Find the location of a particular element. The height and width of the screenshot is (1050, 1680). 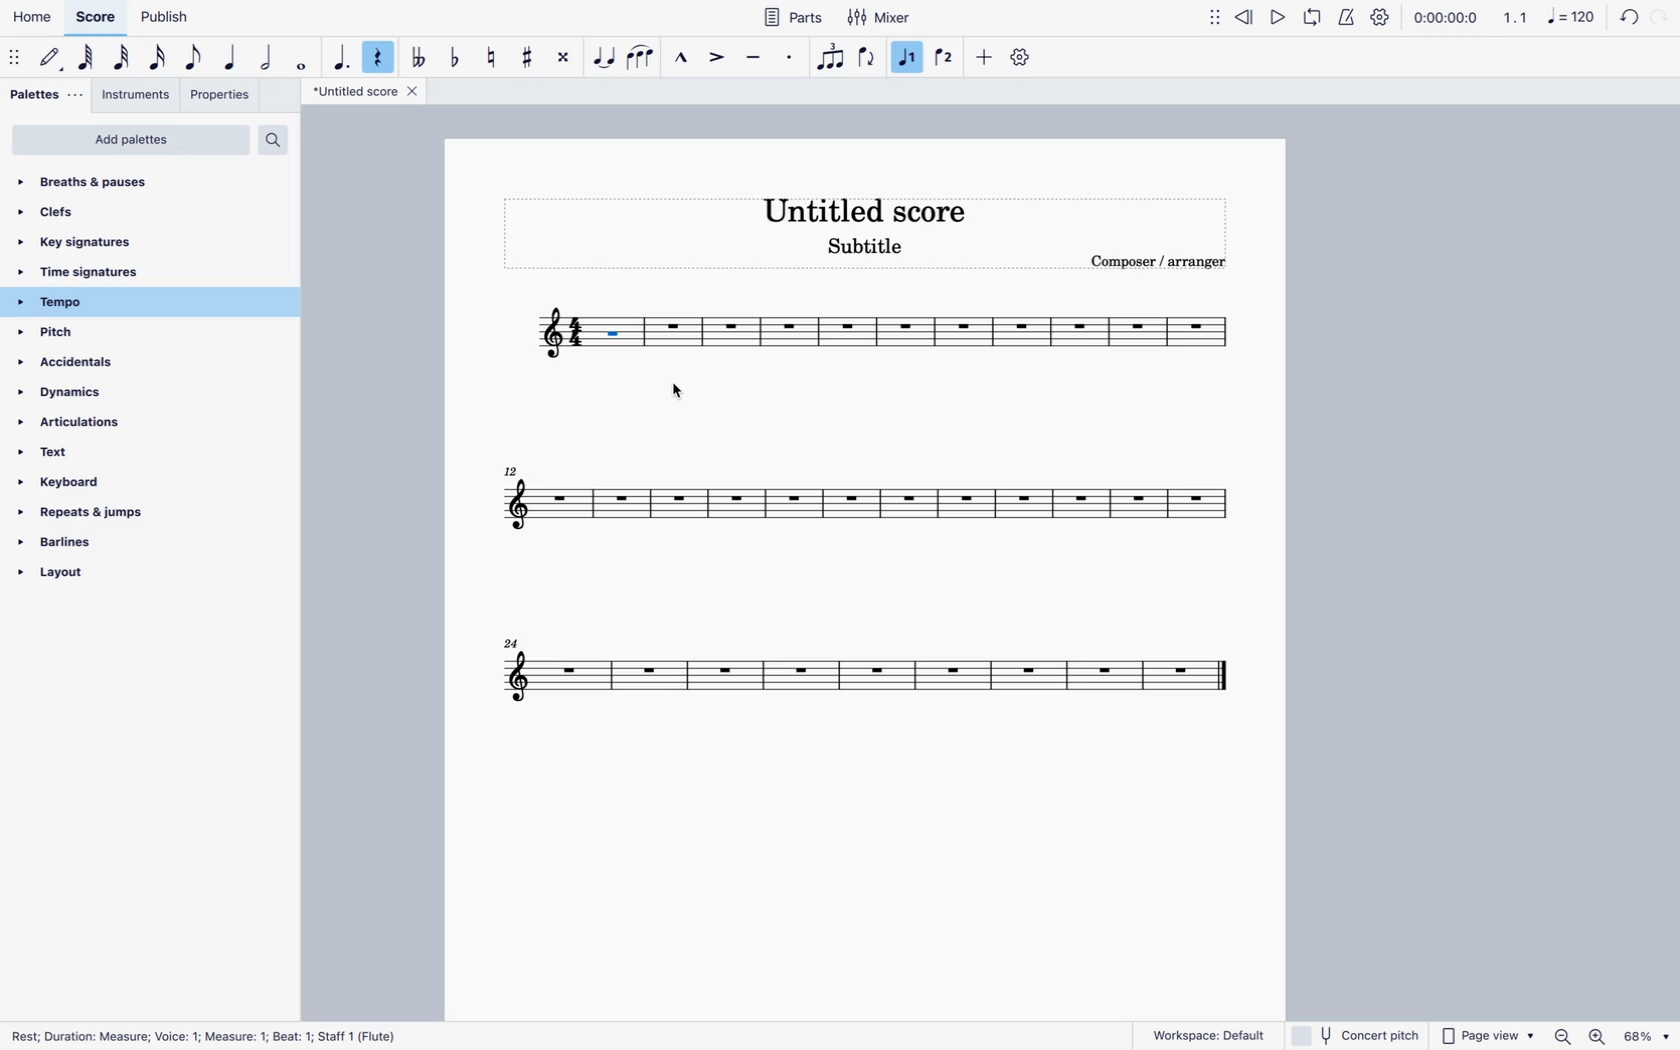

staccato is located at coordinates (790, 58).